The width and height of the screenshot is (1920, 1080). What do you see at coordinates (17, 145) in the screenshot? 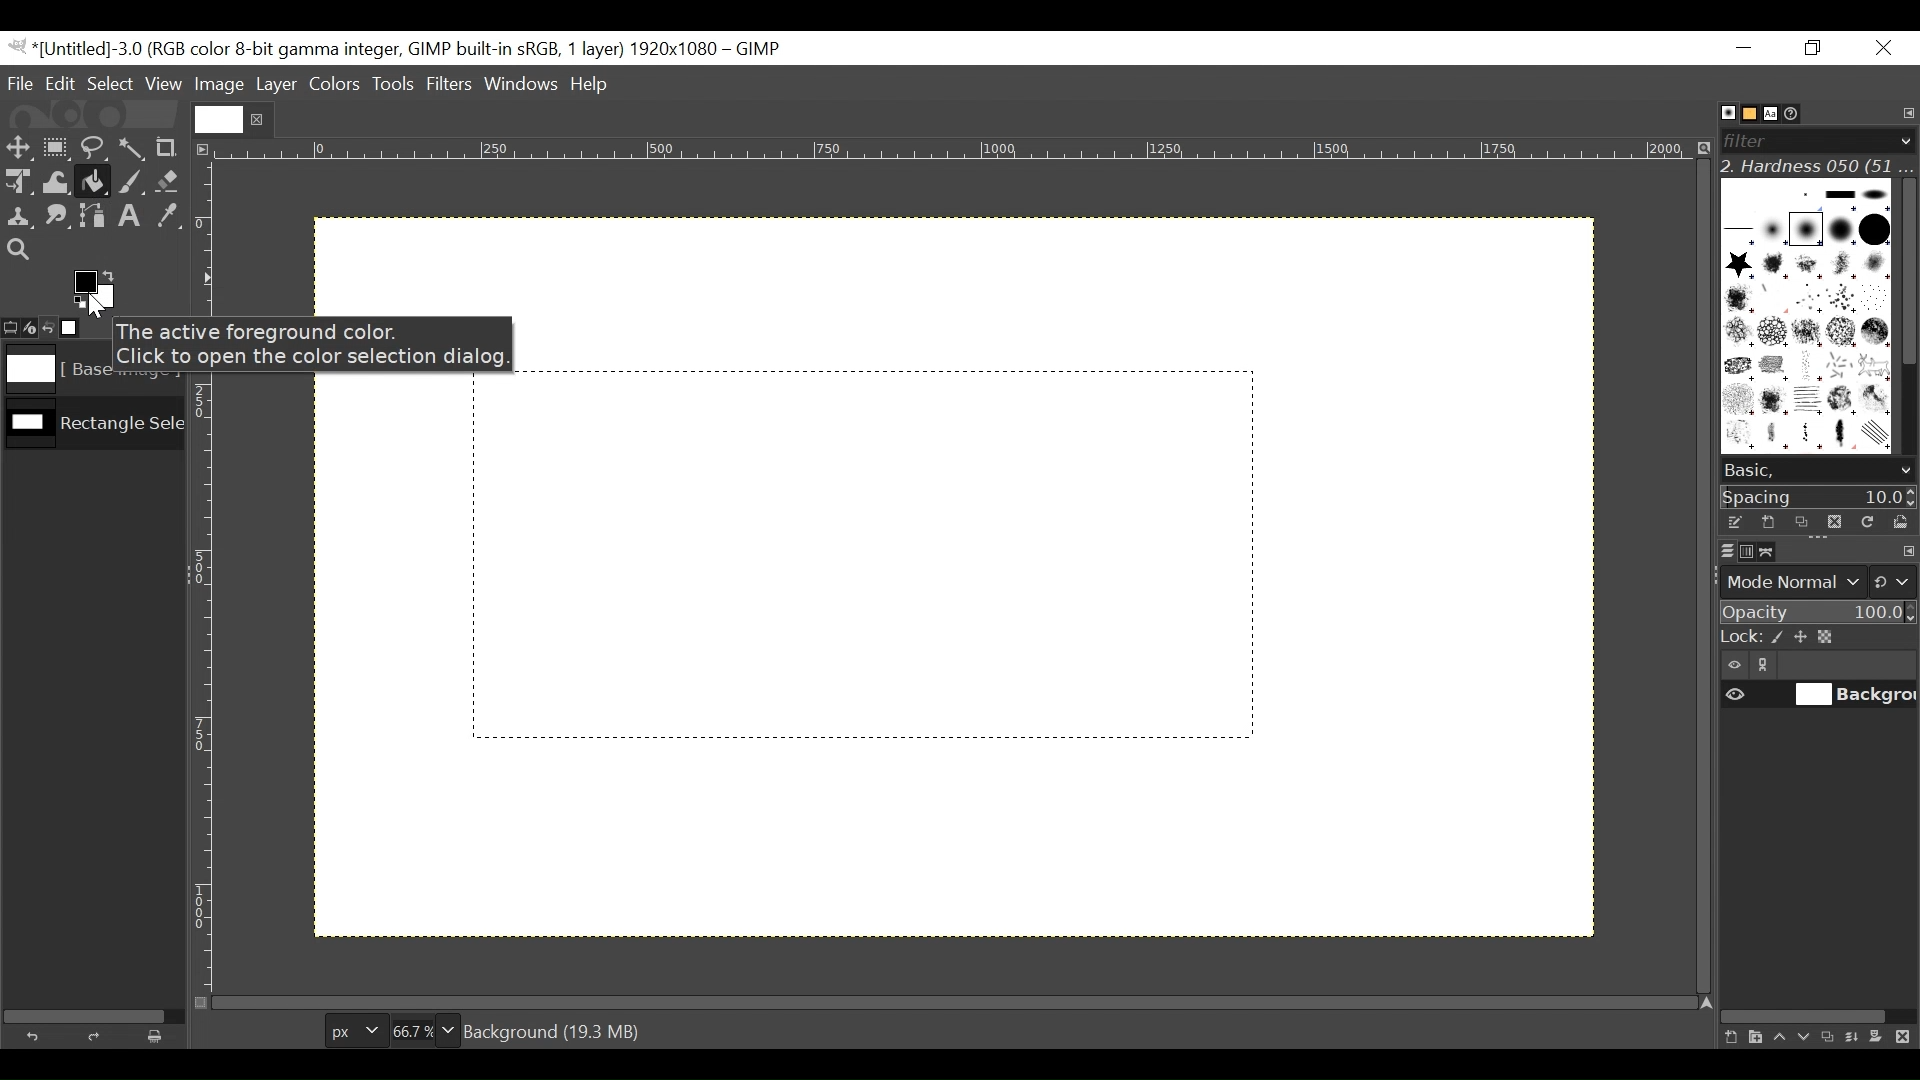
I see `Move tool` at bounding box center [17, 145].